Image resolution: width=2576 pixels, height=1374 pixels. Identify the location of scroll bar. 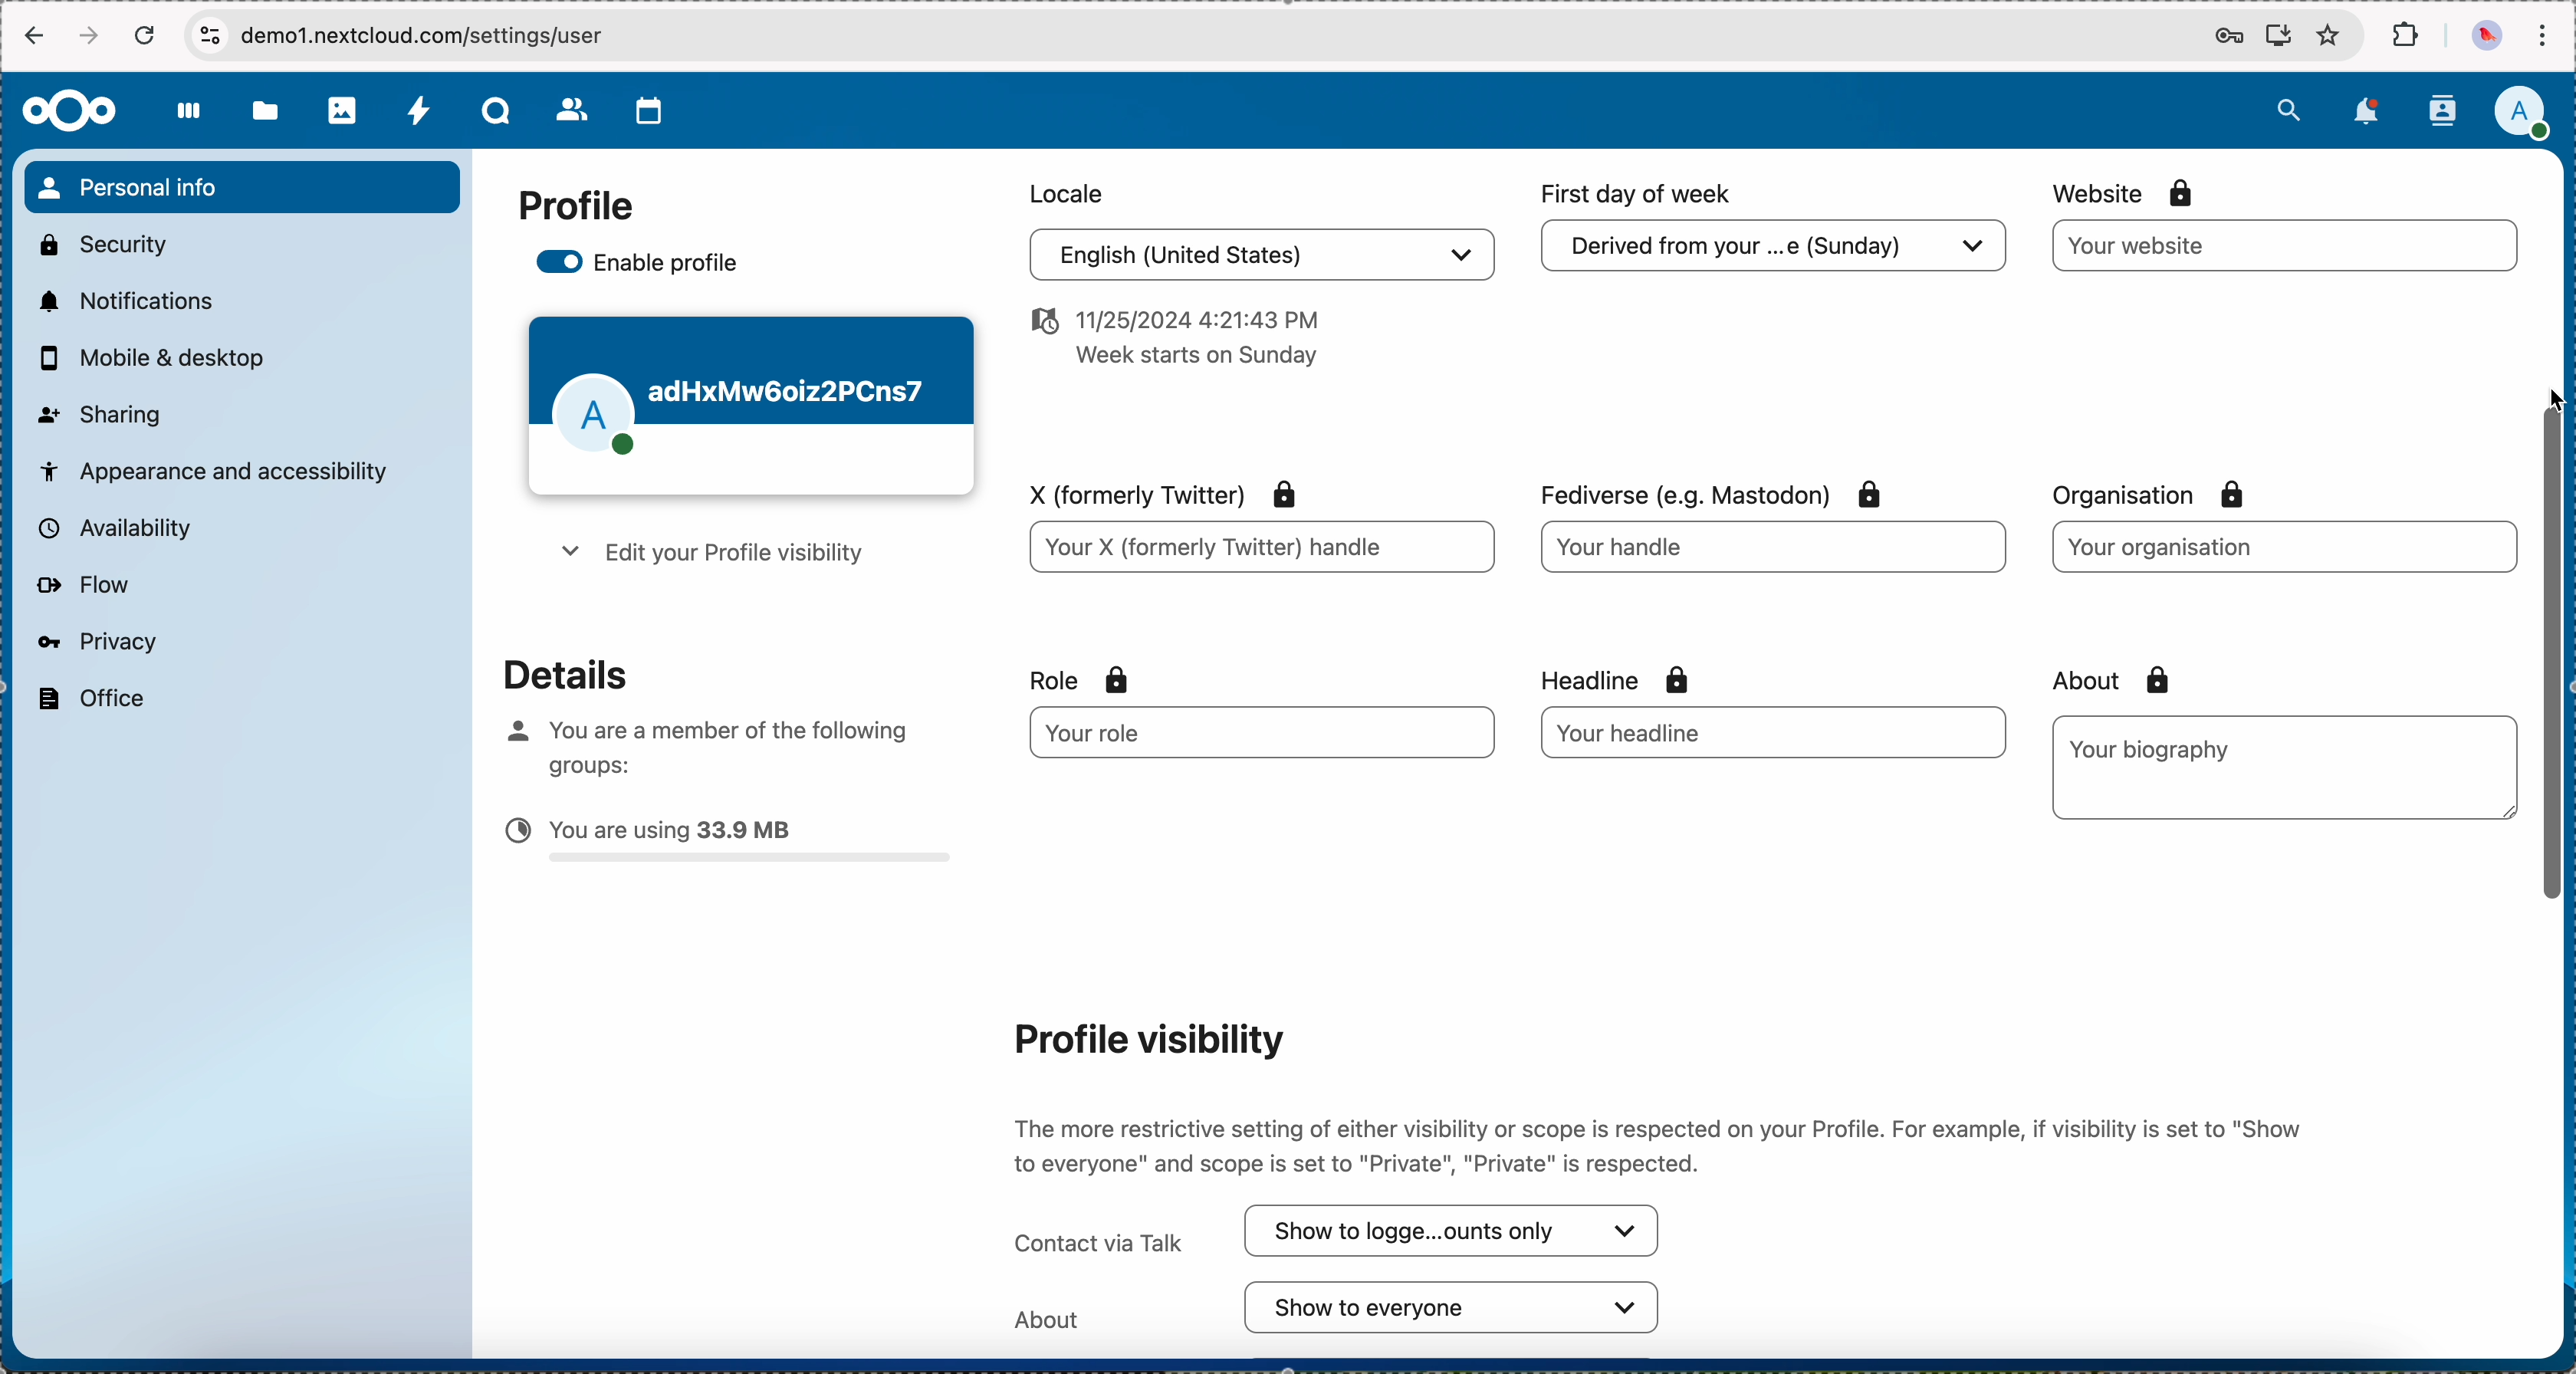
(2555, 679).